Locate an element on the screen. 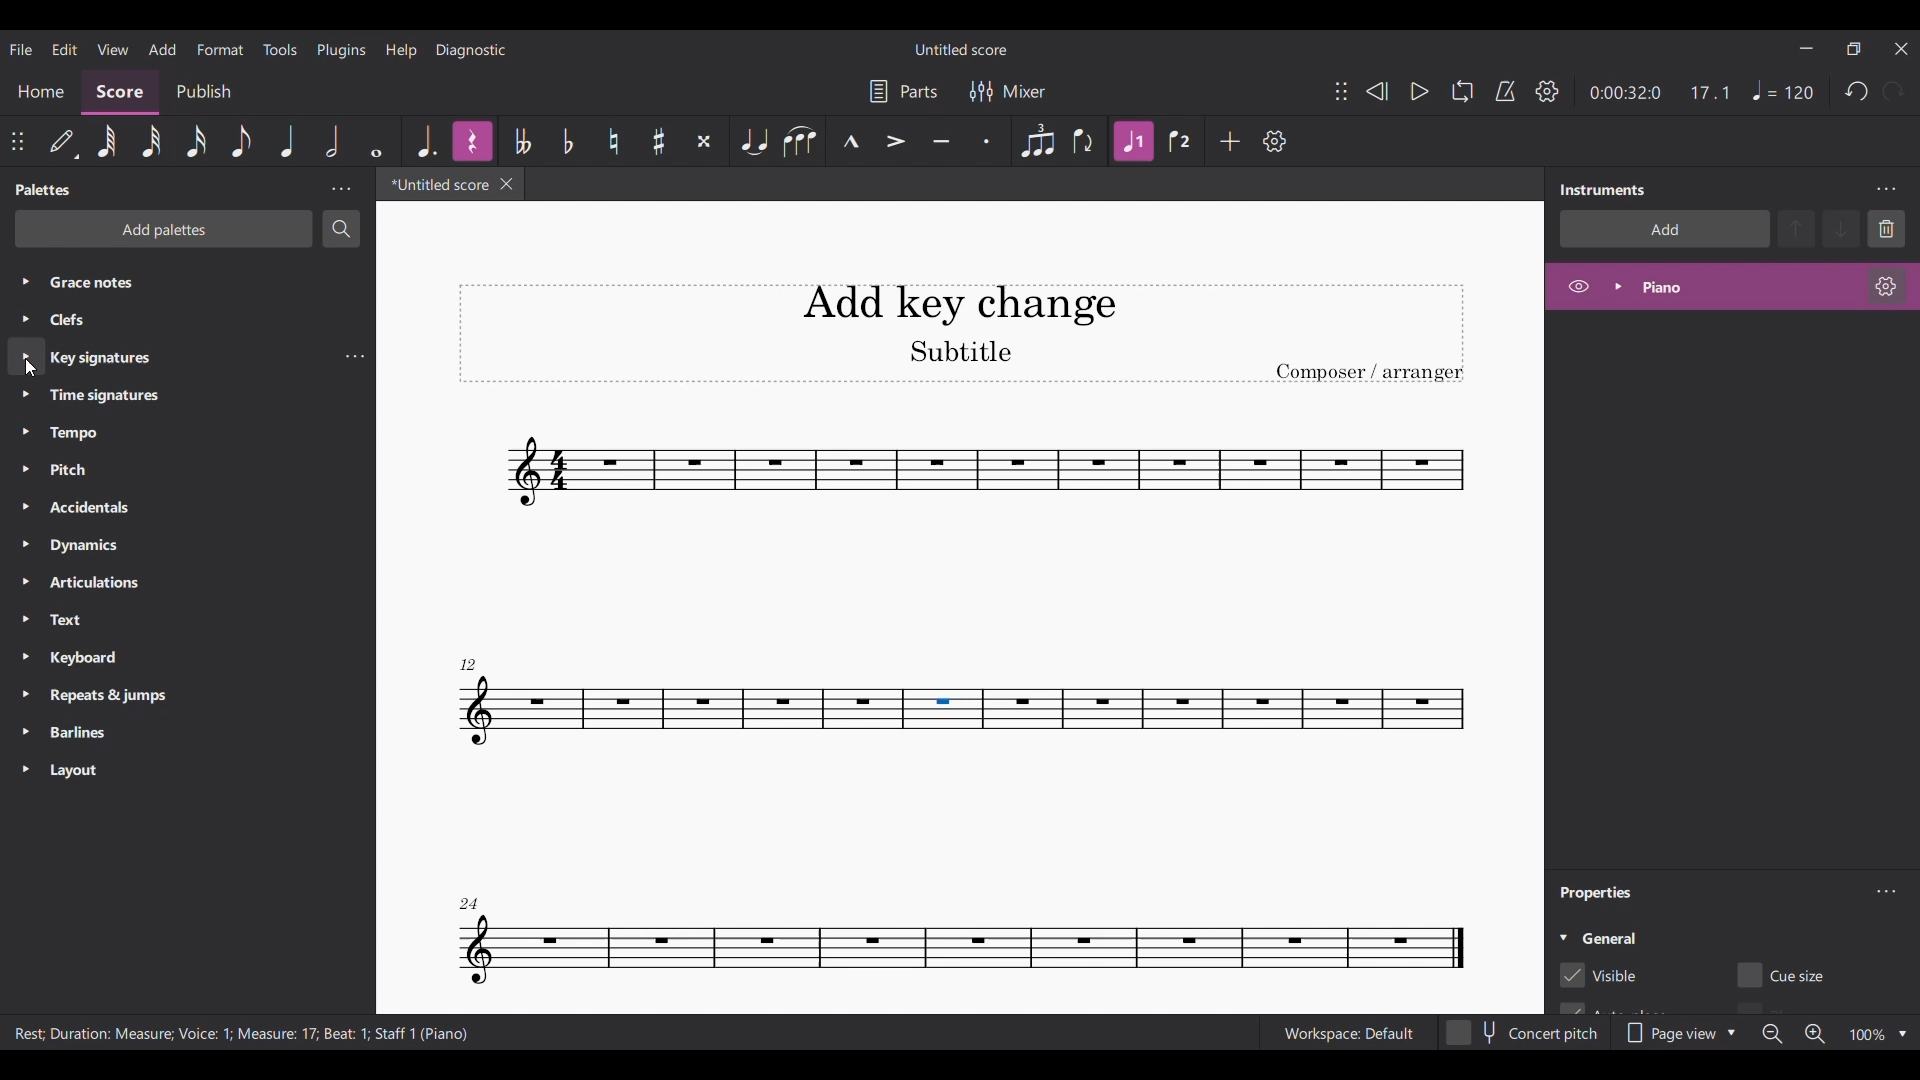 This screenshot has width=1920, height=1080. Current zoom factor is located at coordinates (1867, 1035).